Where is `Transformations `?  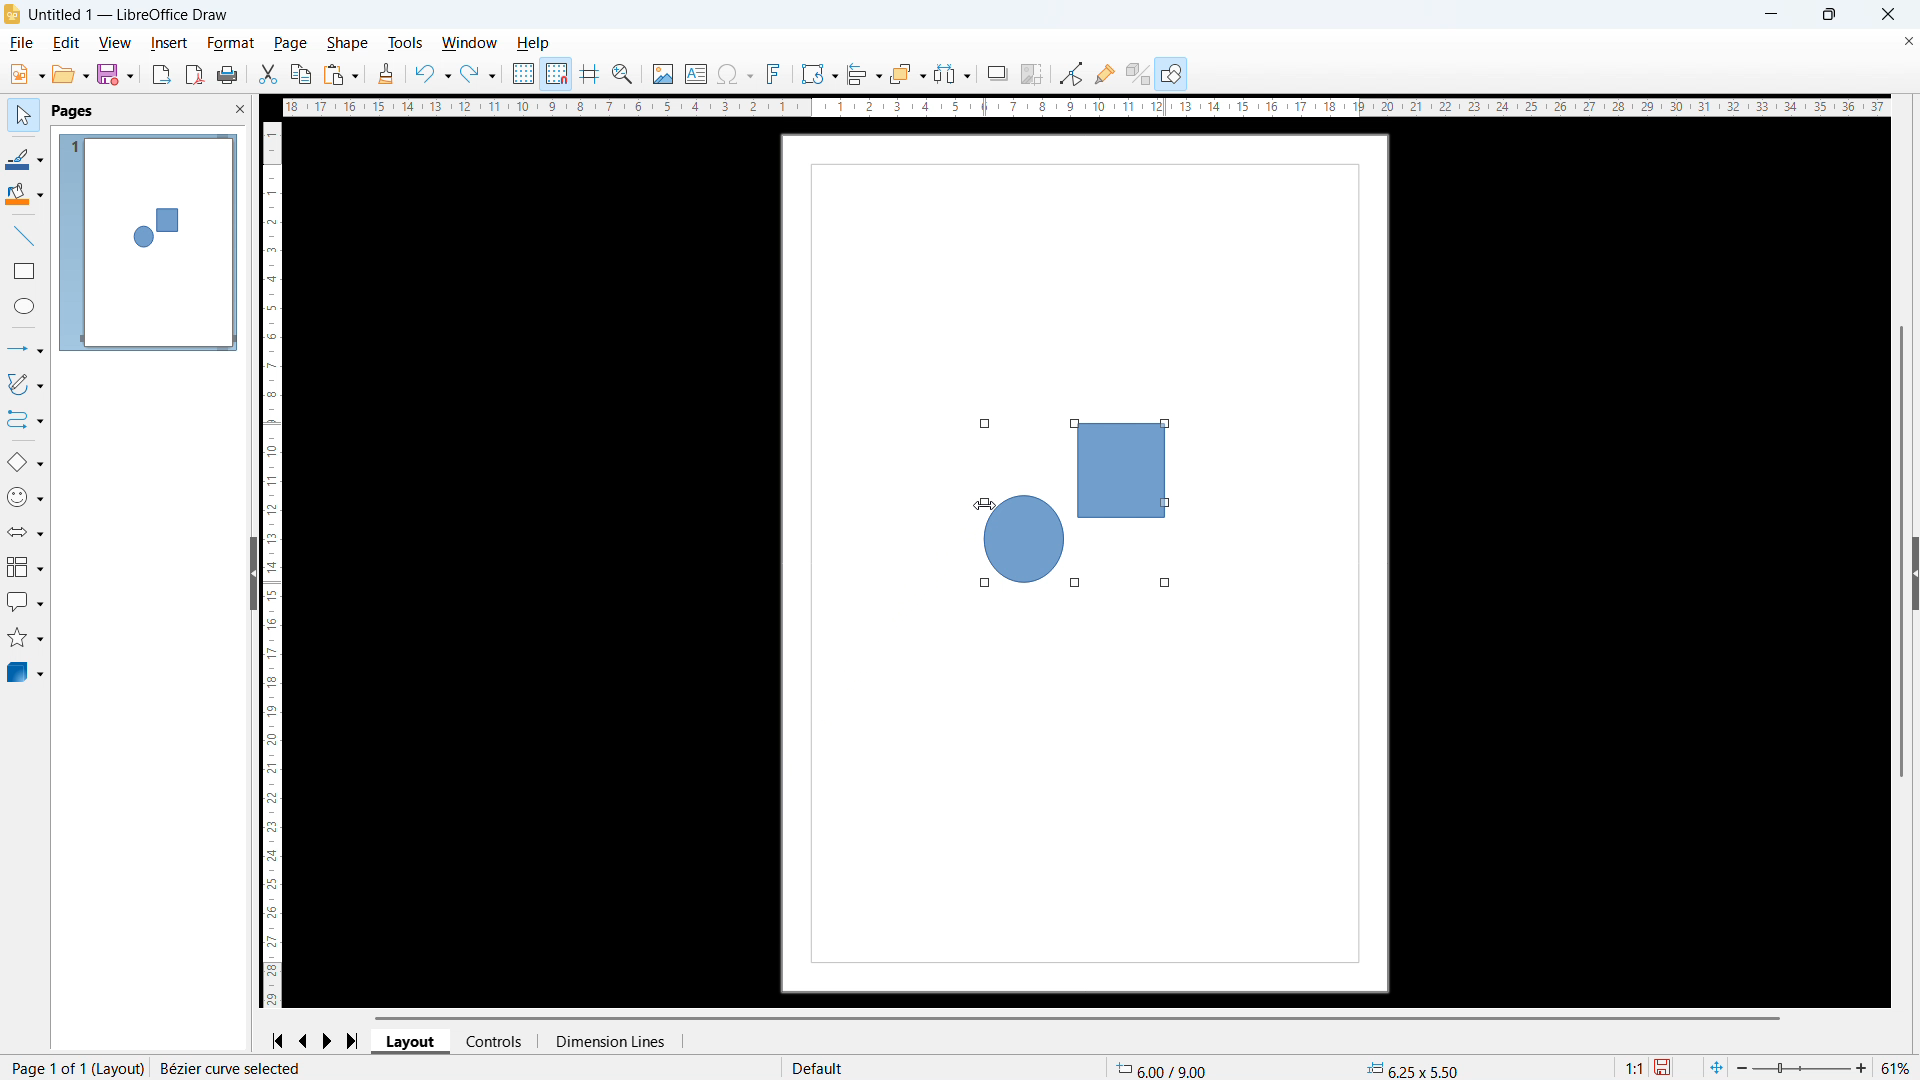
Transformations  is located at coordinates (819, 74).